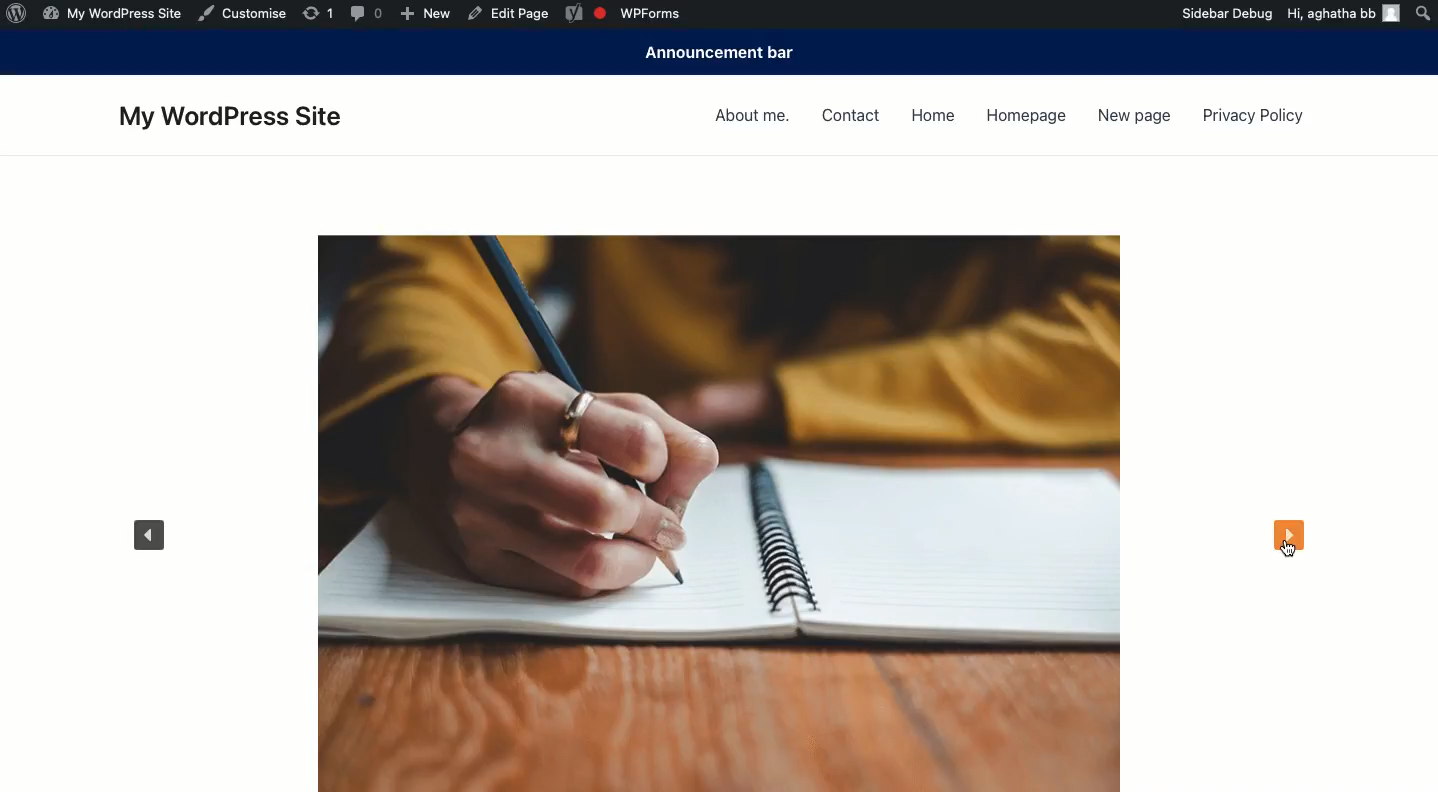 This screenshot has width=1438, height=792. What do you see at coordinates (245, 13) in the screenshot?
I see `Customise` at bounding box center [245, 13].